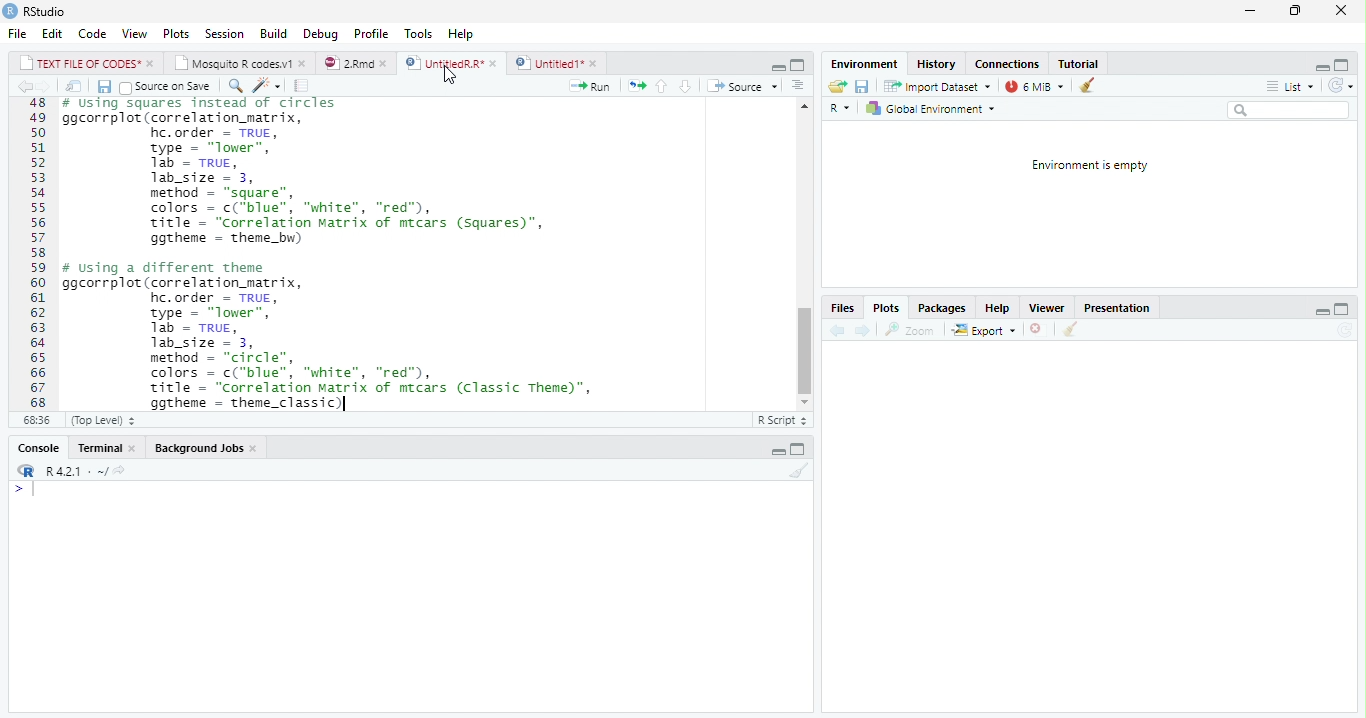  I want to click on (Top Level), so click(100, 420).